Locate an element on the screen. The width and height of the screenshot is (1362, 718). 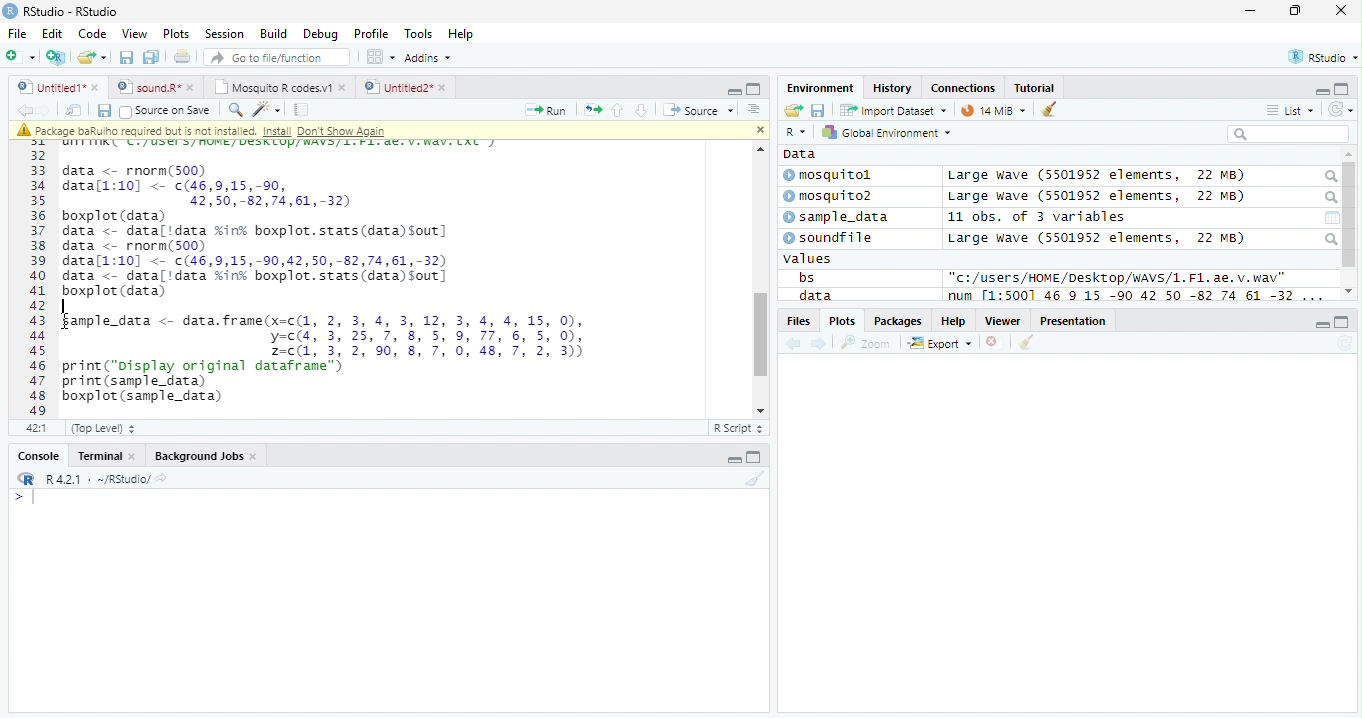
search bar is located at coordinates (1288, 133).